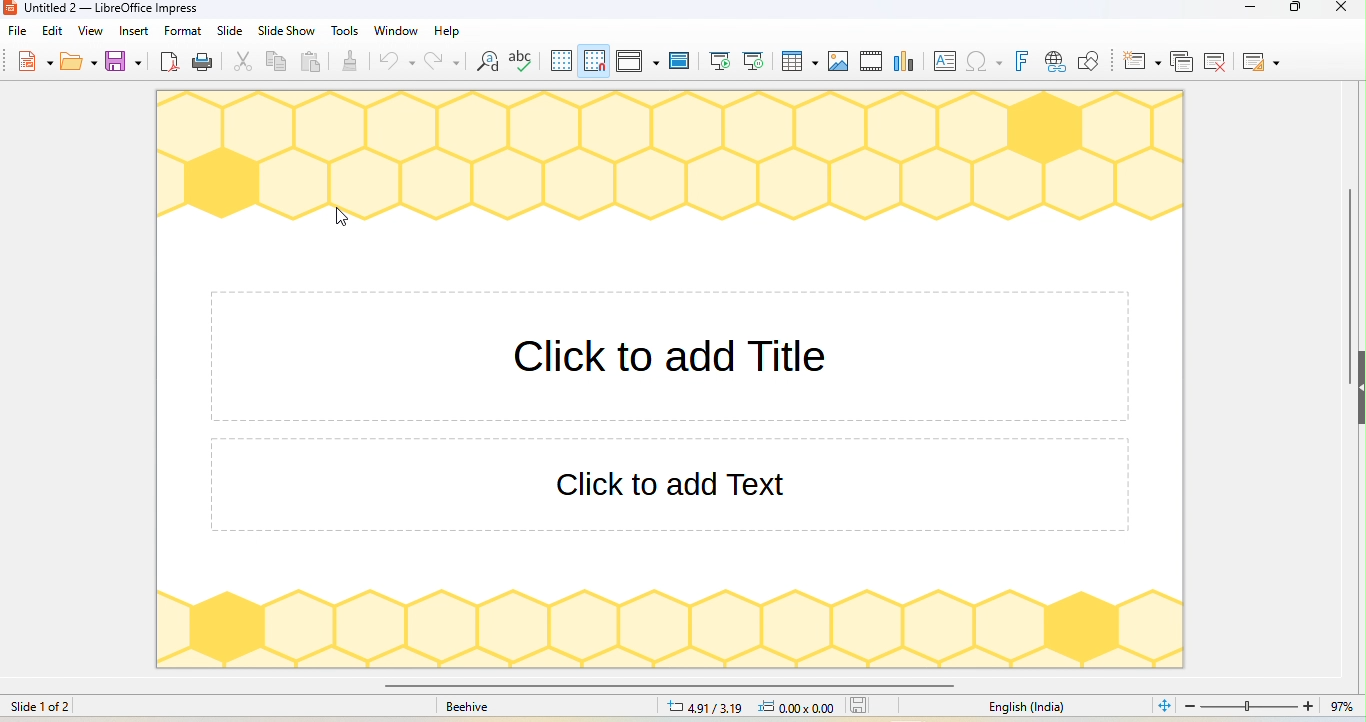 This screenshot has height=722, width=1366. Describe the element at coordinates (247, 62) in the screenshot. I see `cut` at that location.